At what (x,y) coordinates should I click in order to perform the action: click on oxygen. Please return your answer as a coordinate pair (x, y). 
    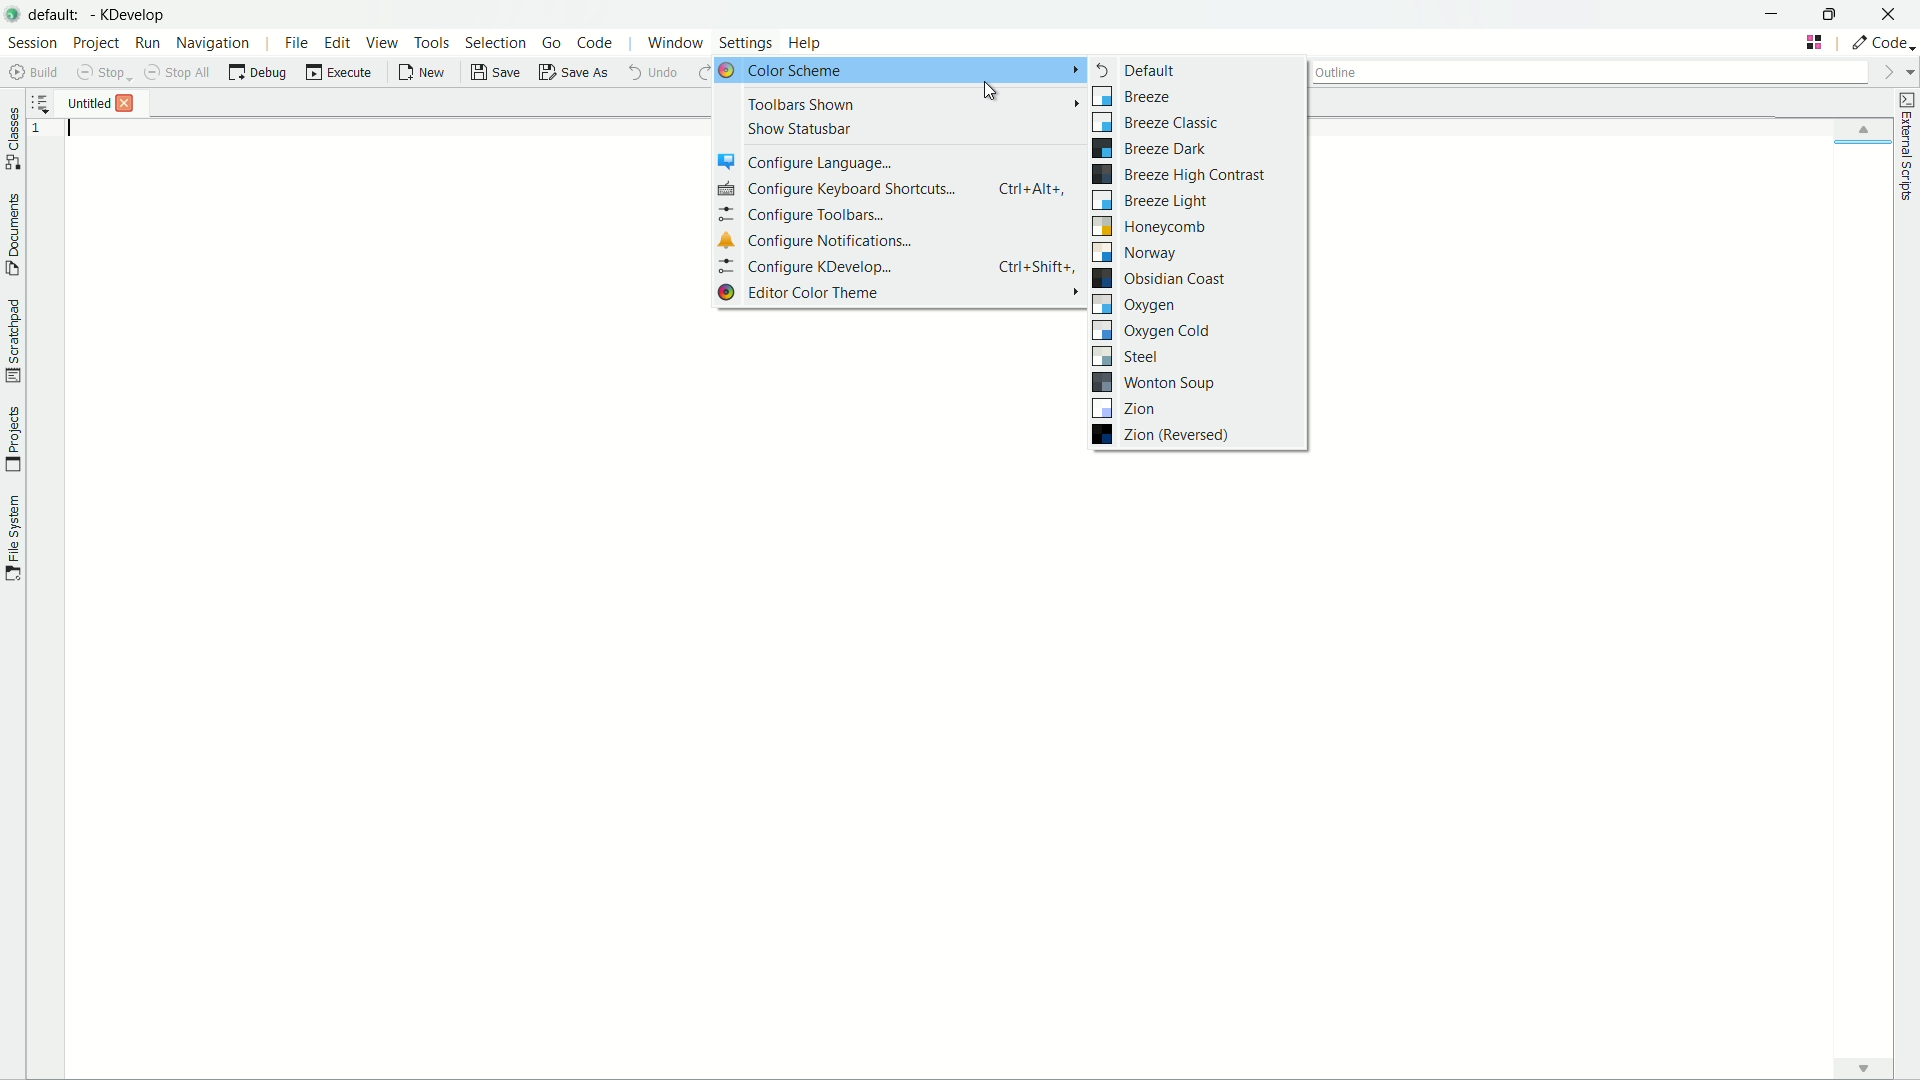
    Looking at the image, I should click on (1135, 304).